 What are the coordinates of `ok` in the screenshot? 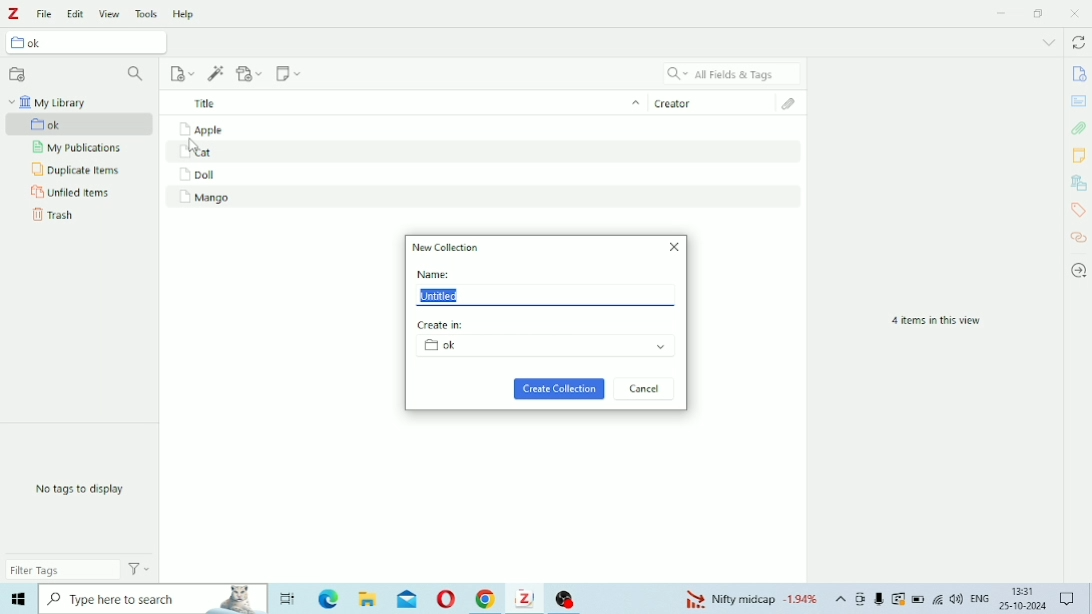 It's located at (80, 124).